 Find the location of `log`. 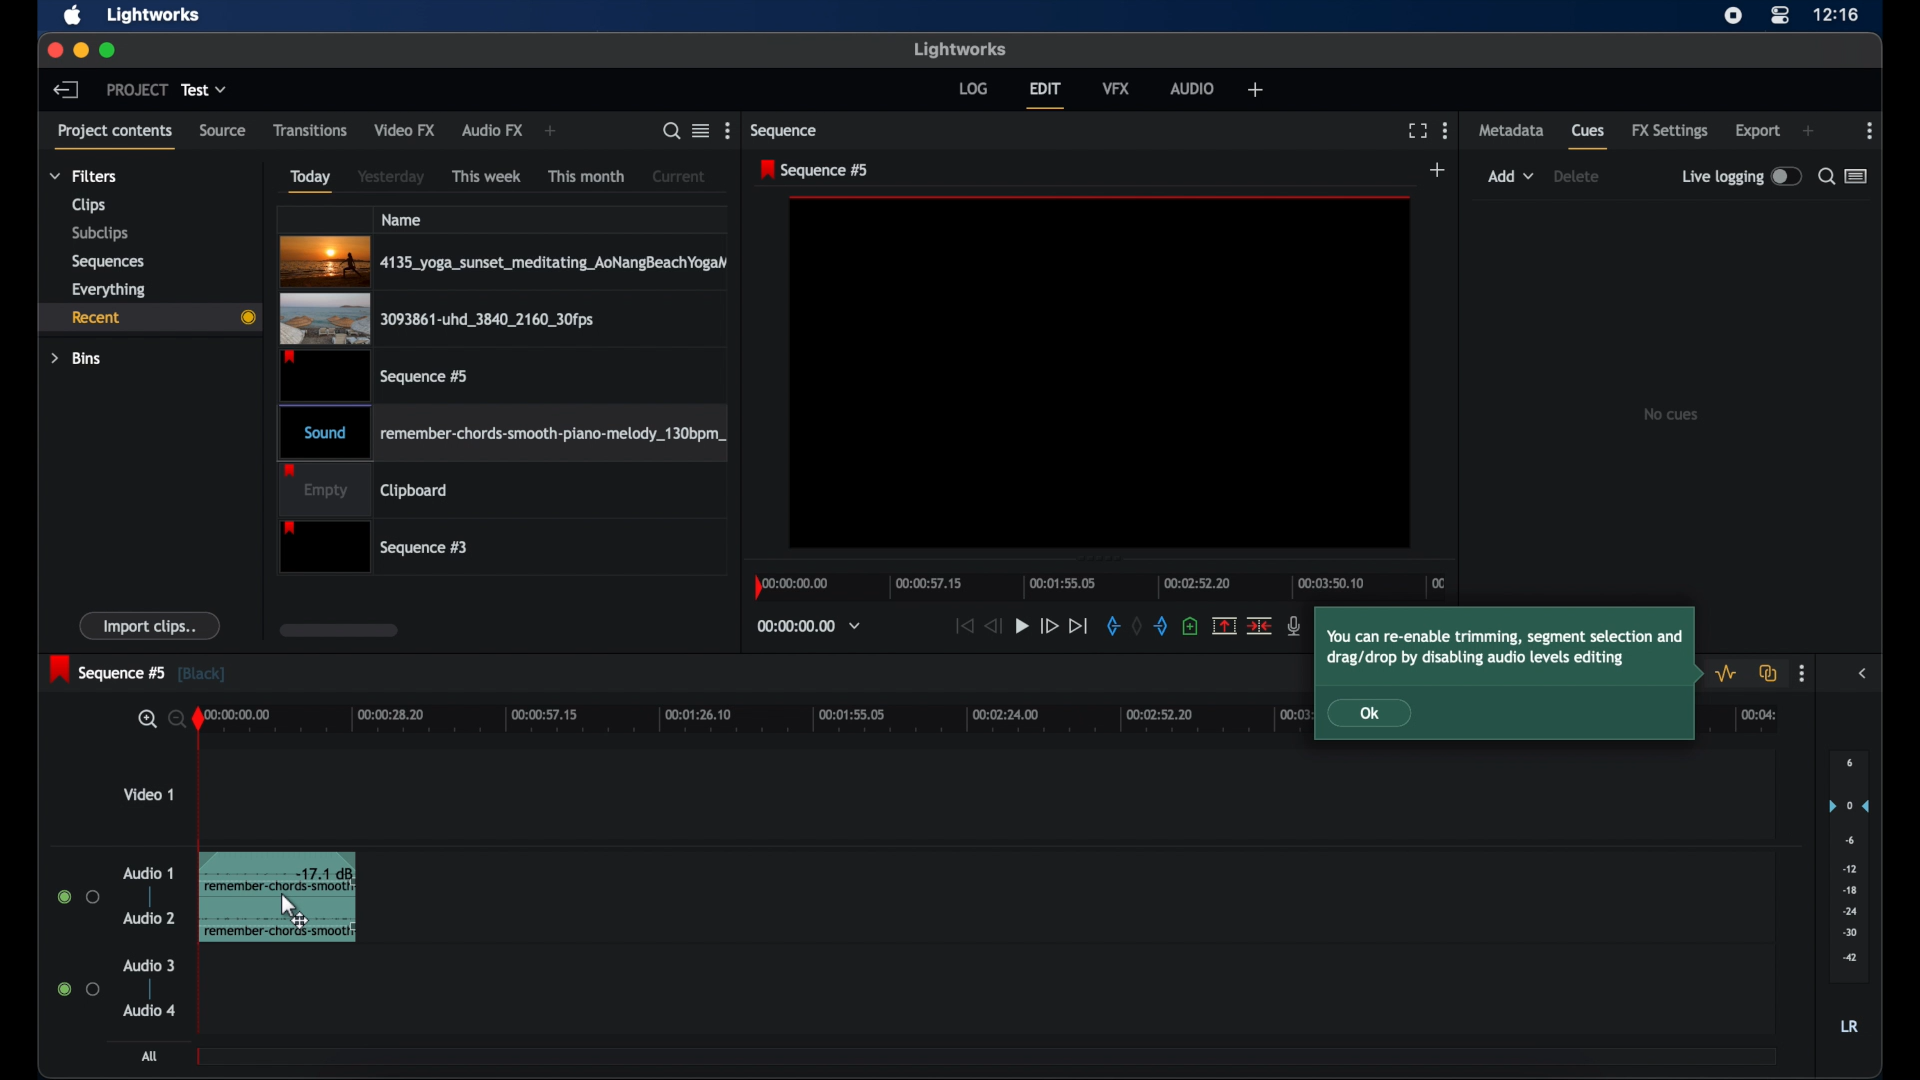

log is located at coordinates (973, 88).